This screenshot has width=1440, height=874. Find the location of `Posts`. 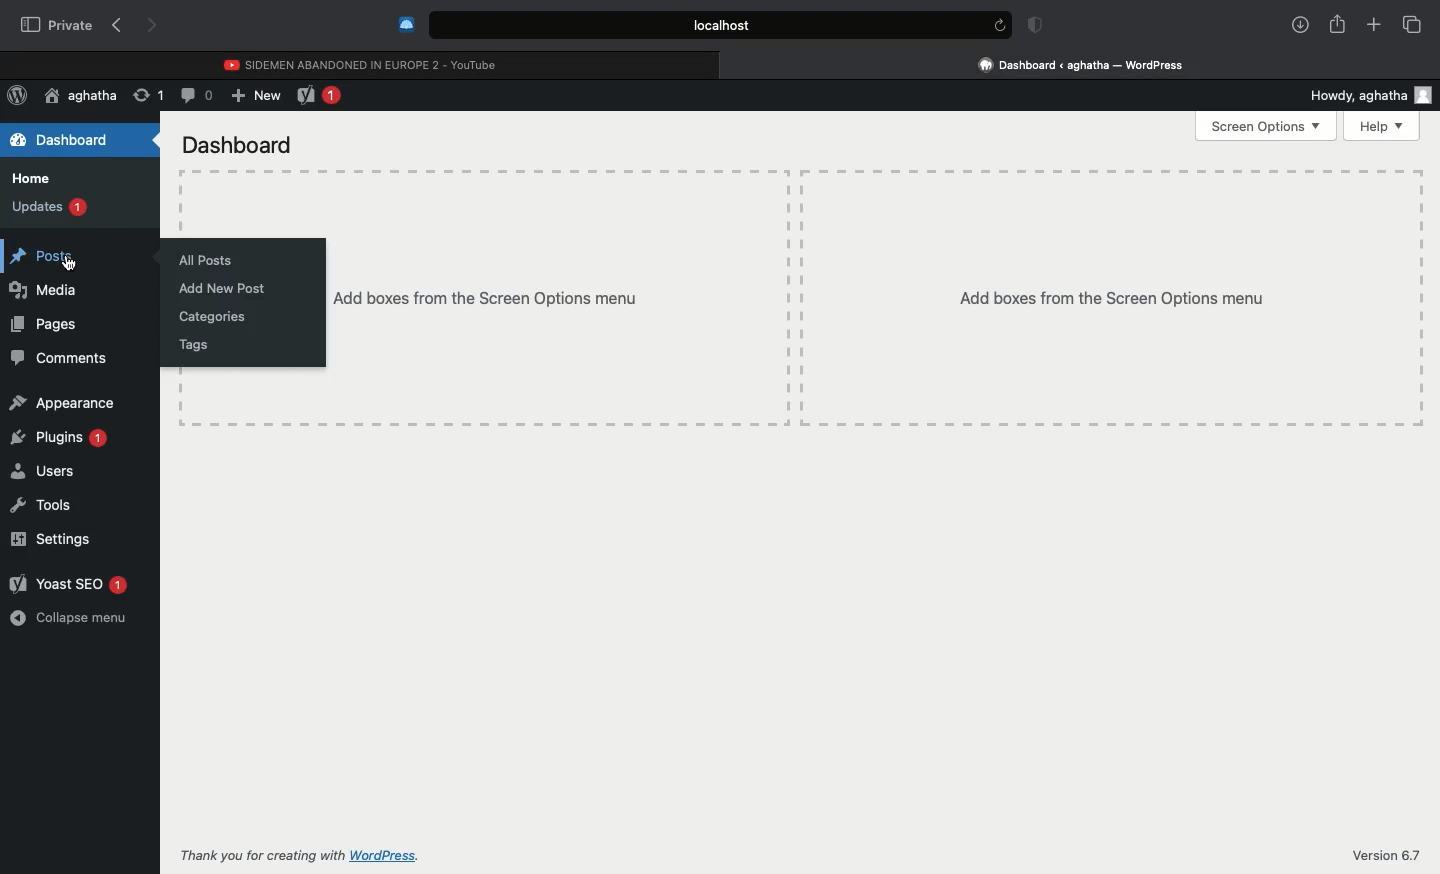

Posts is located at coordinates (44, 258).